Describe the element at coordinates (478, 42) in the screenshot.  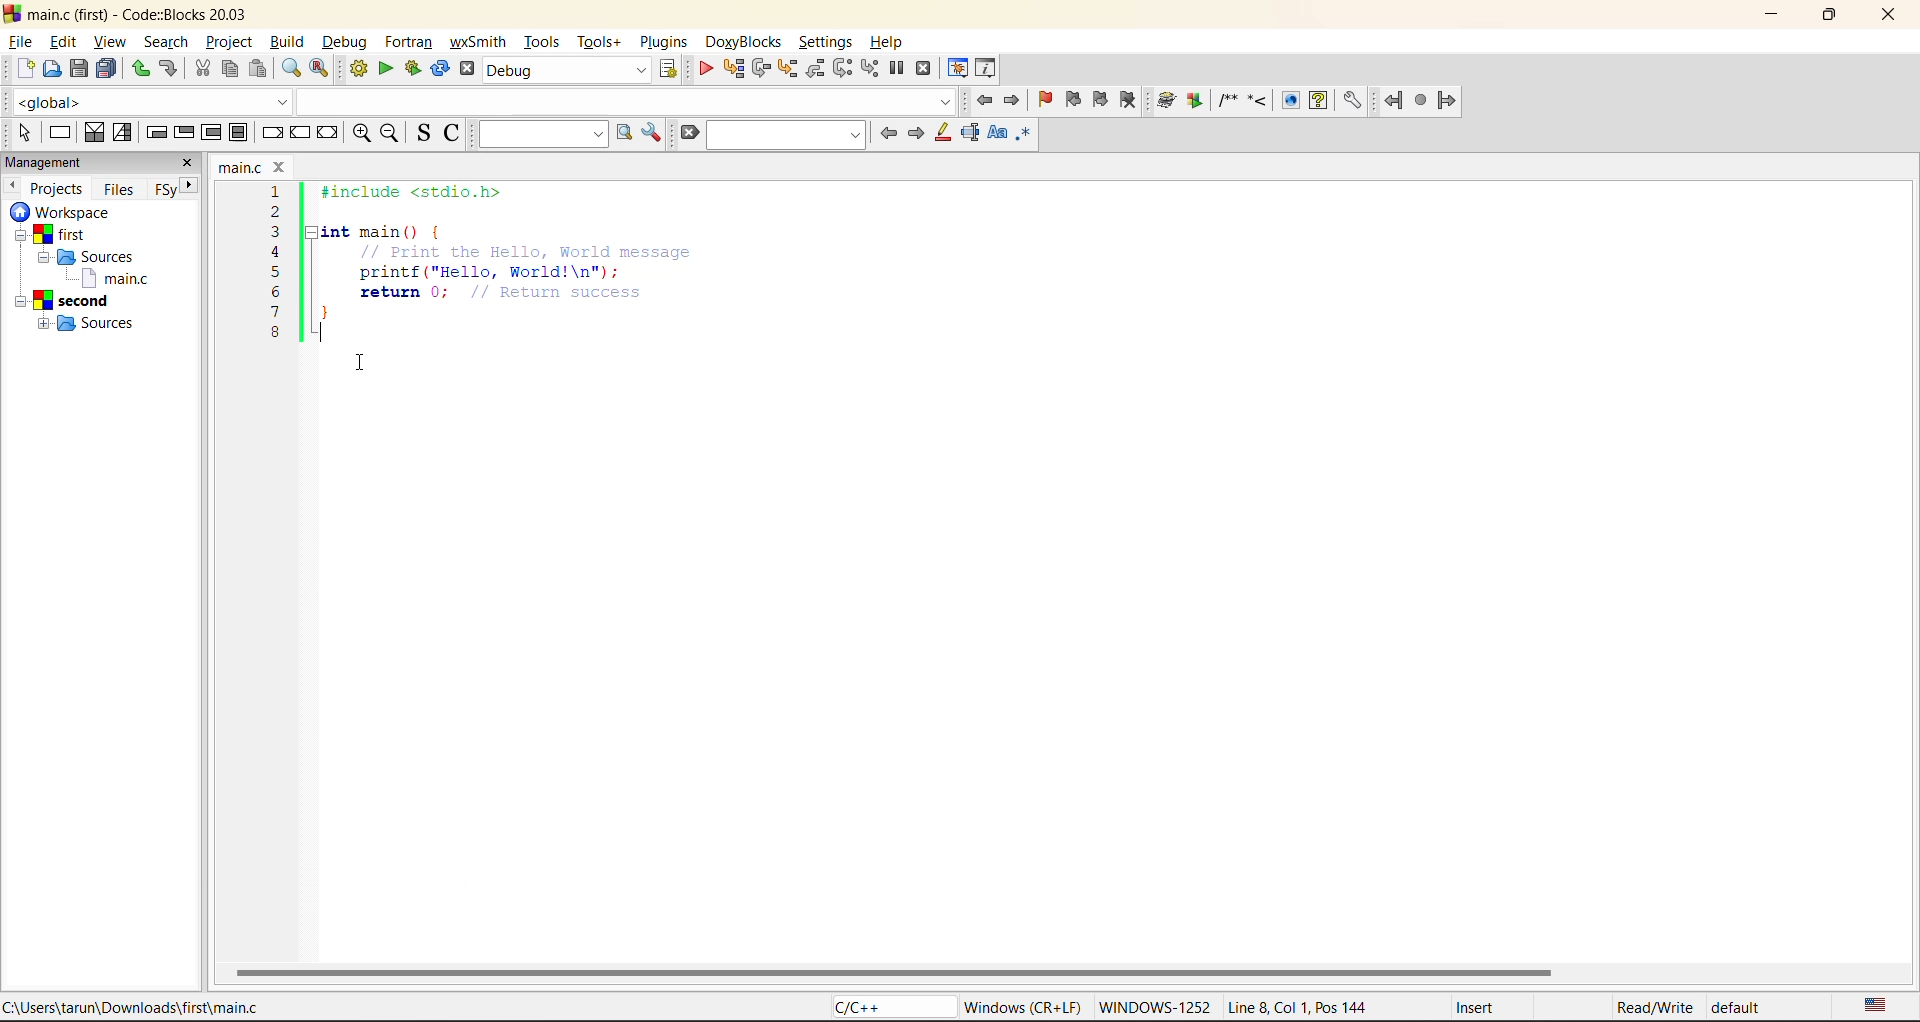
I see `wxsmith` at that location.